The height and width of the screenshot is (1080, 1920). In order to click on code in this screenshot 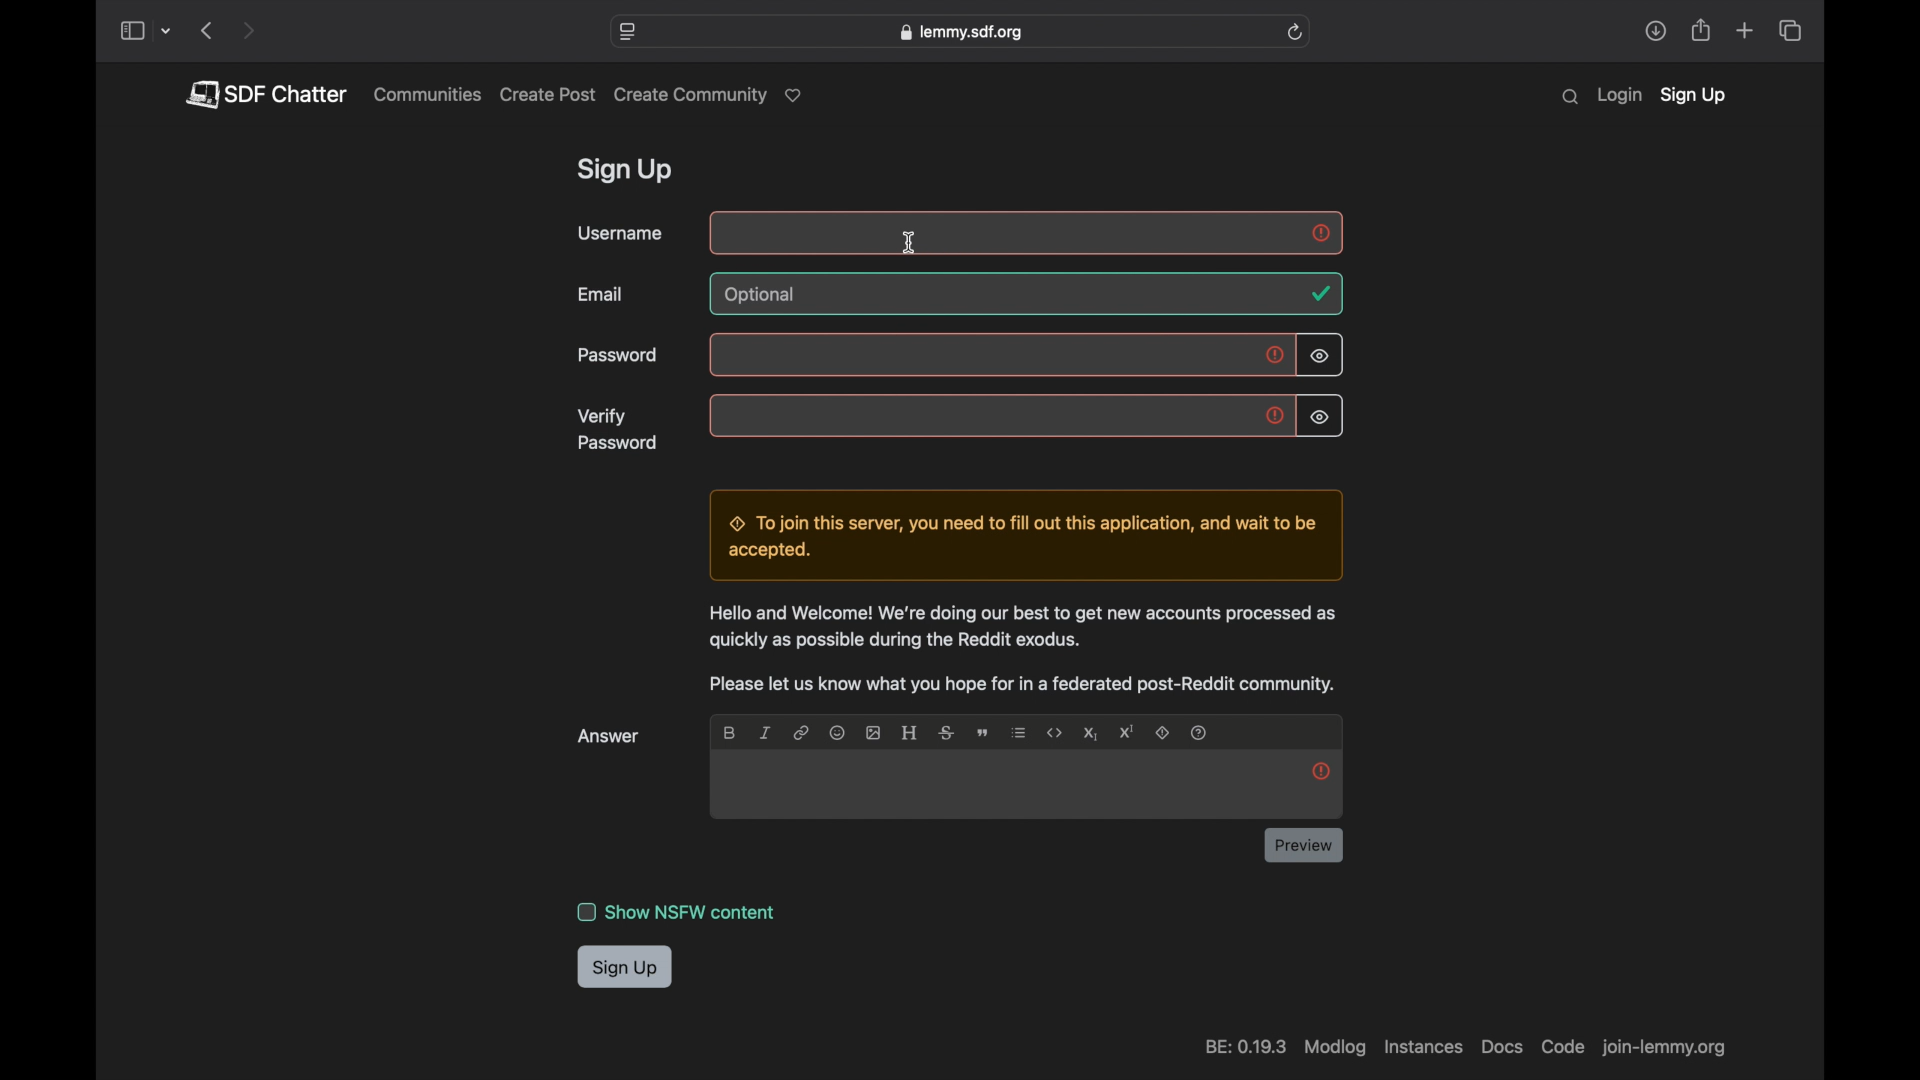, I will do `click(1055, 733)`.